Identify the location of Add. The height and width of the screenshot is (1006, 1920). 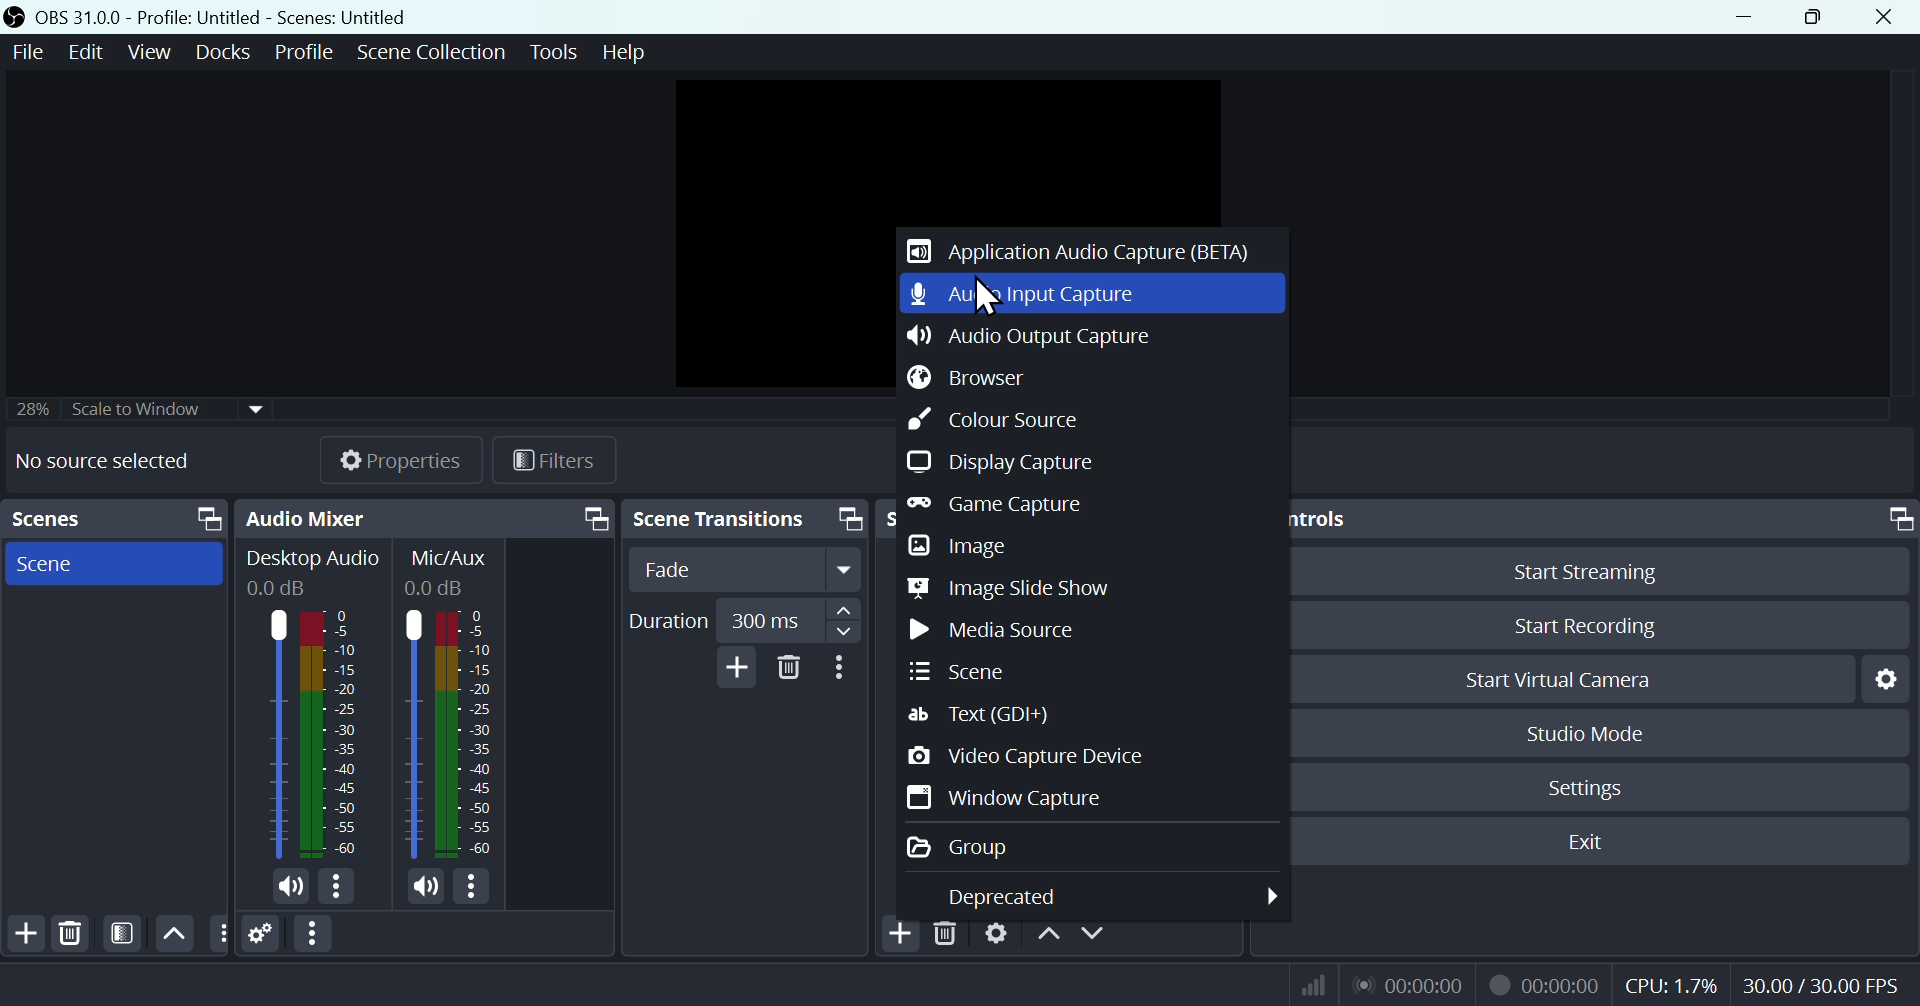
(24, 934).